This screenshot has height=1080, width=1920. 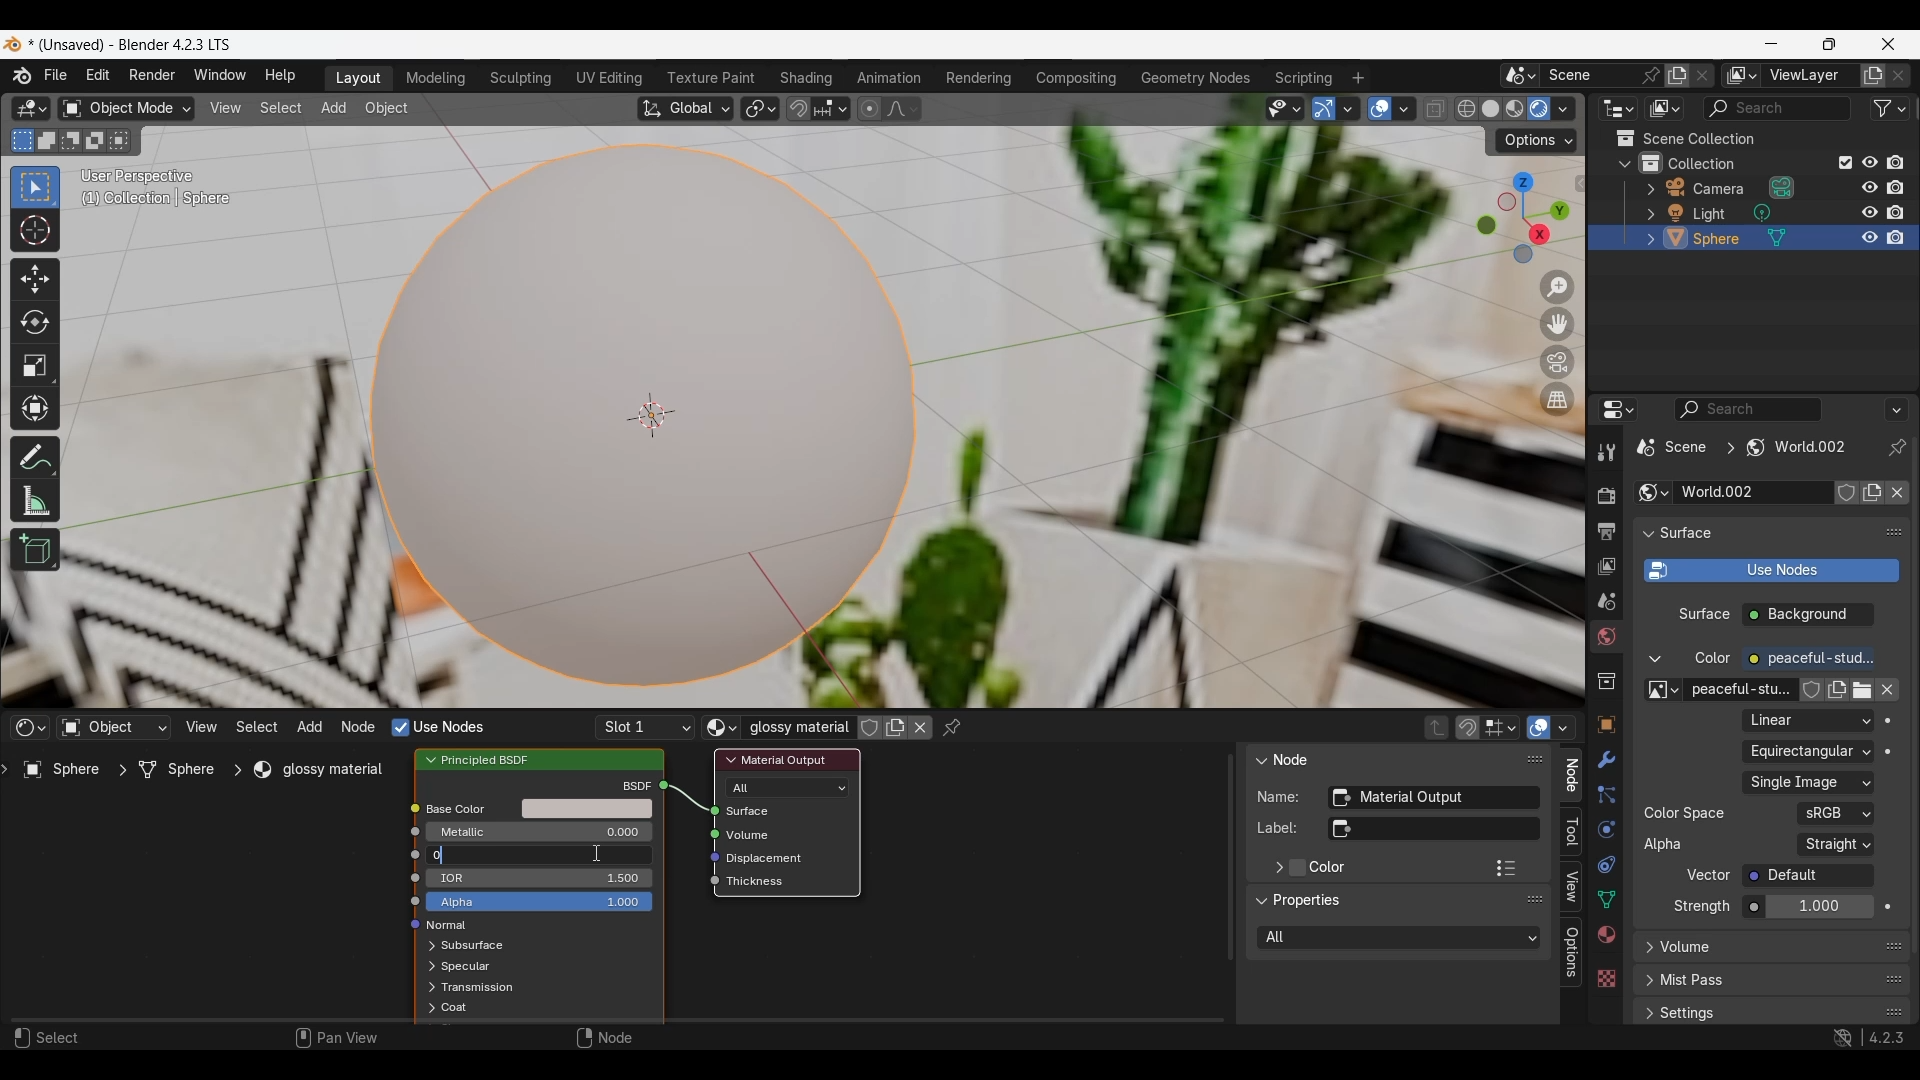 I want to click on Image file, so click(x=1808, y=783).